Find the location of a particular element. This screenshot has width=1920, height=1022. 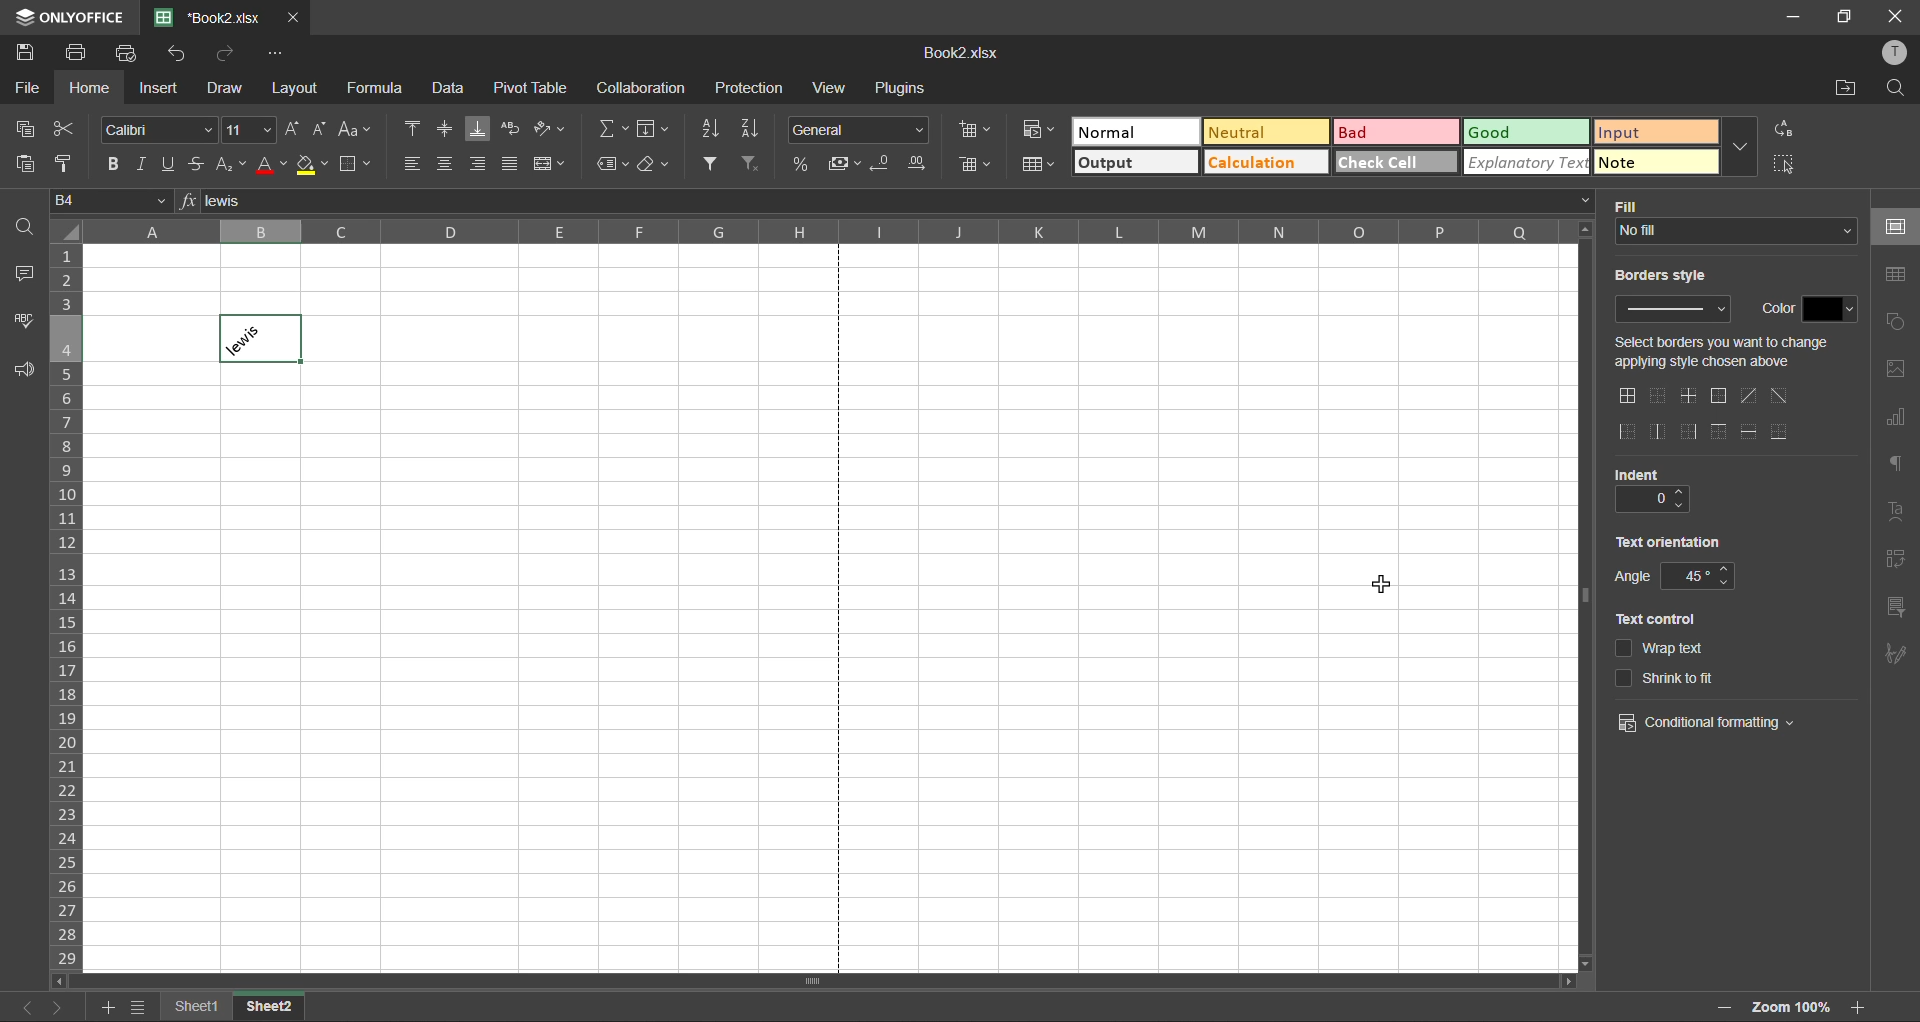

input border style is located at coordinates (1672, 311).